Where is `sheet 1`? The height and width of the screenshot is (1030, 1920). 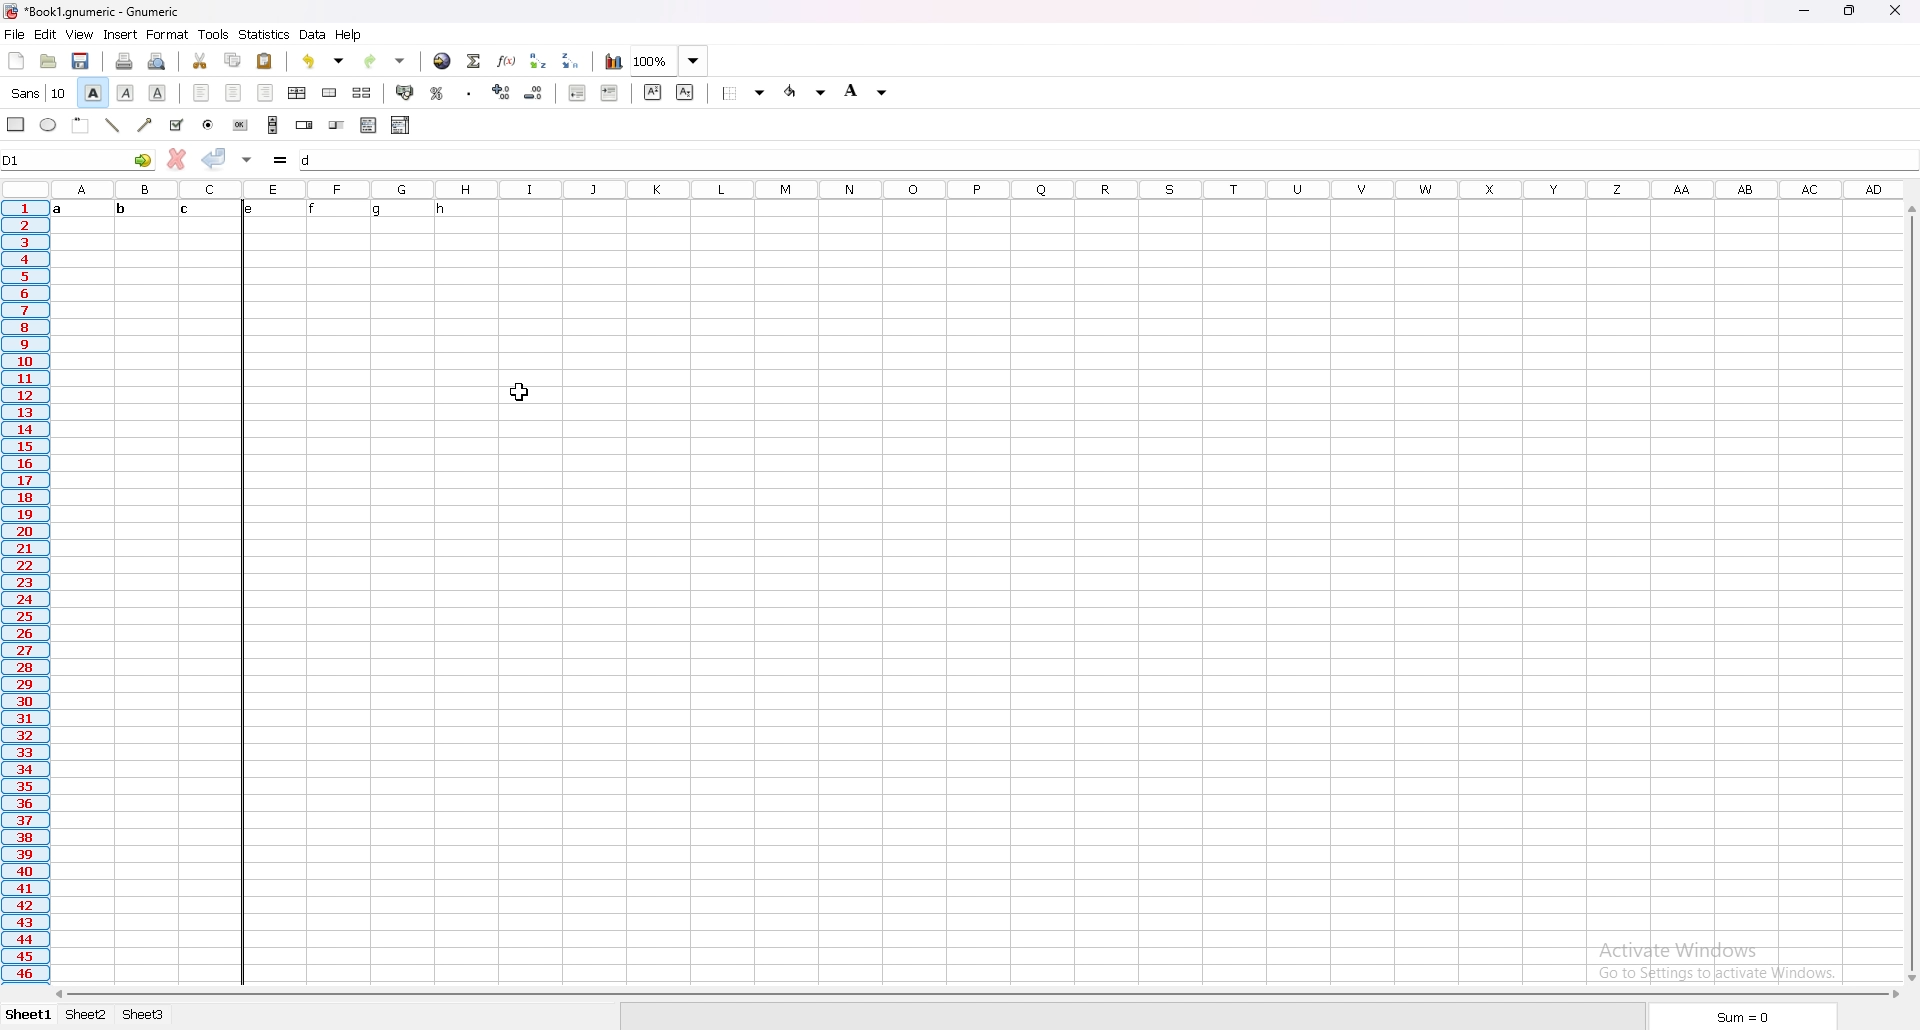 sheet 1 is located at coordinates (29, 1016).